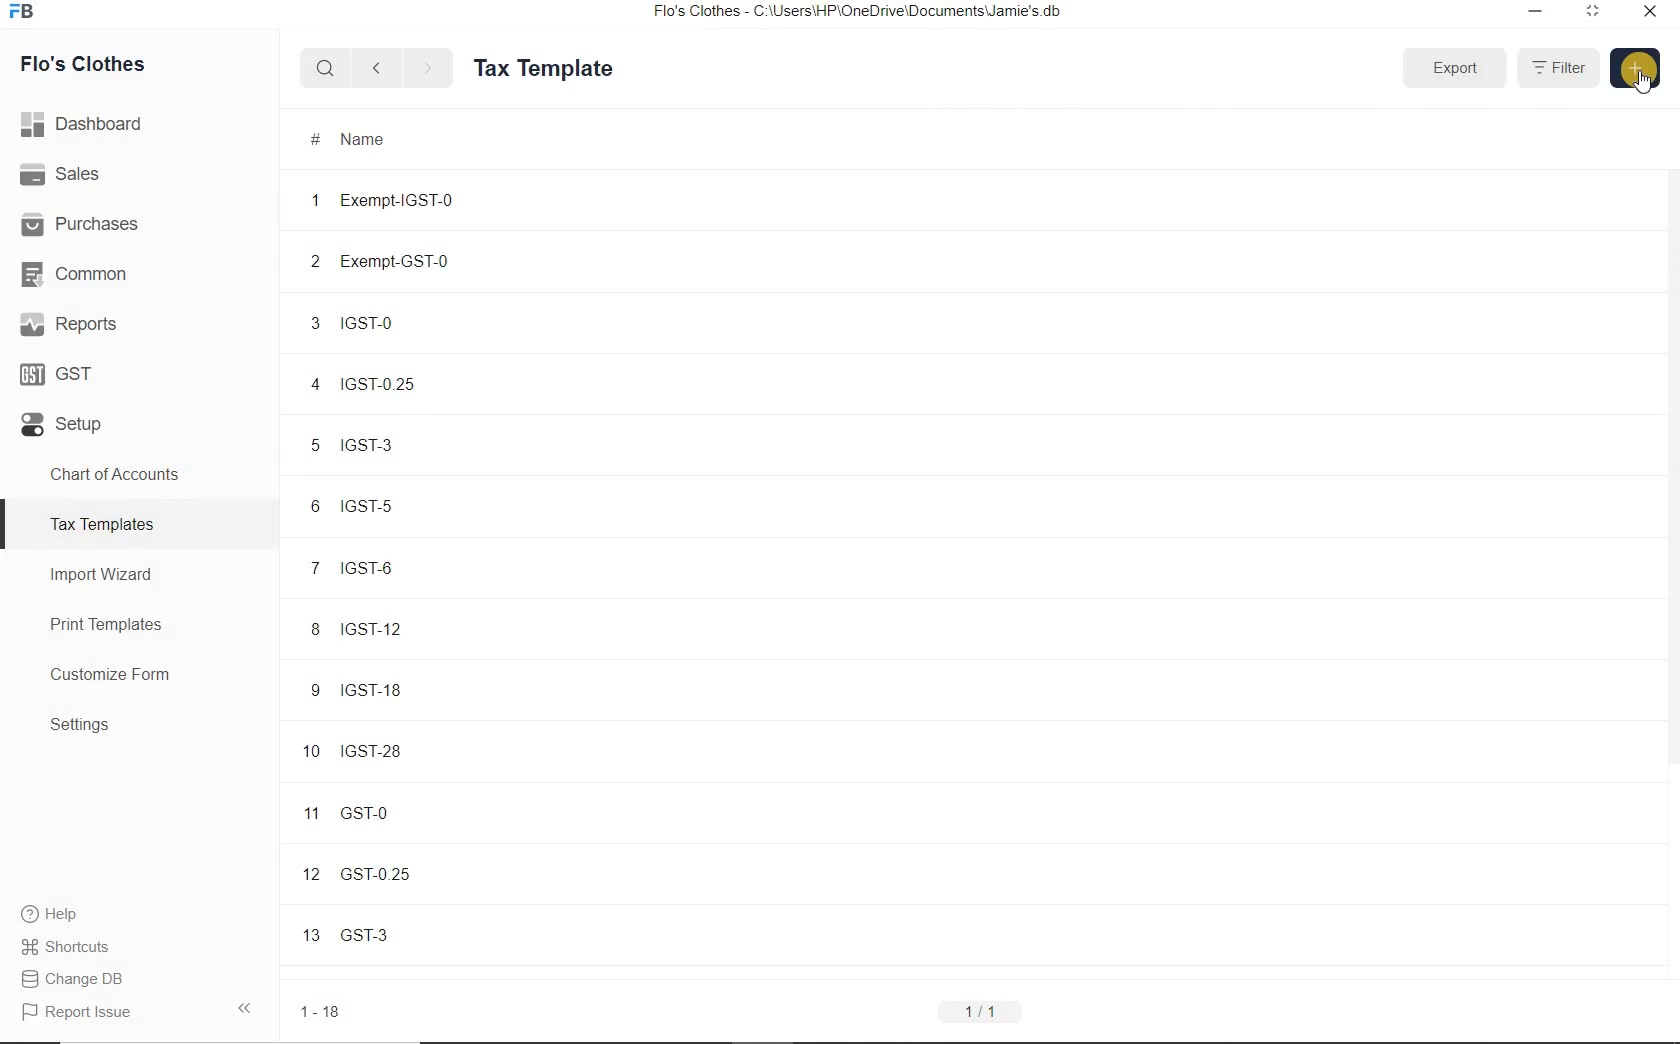  Describe the element at coordinates (413, 199) in the screenshot. I see `1 Exempt-IGST-0` at that location.